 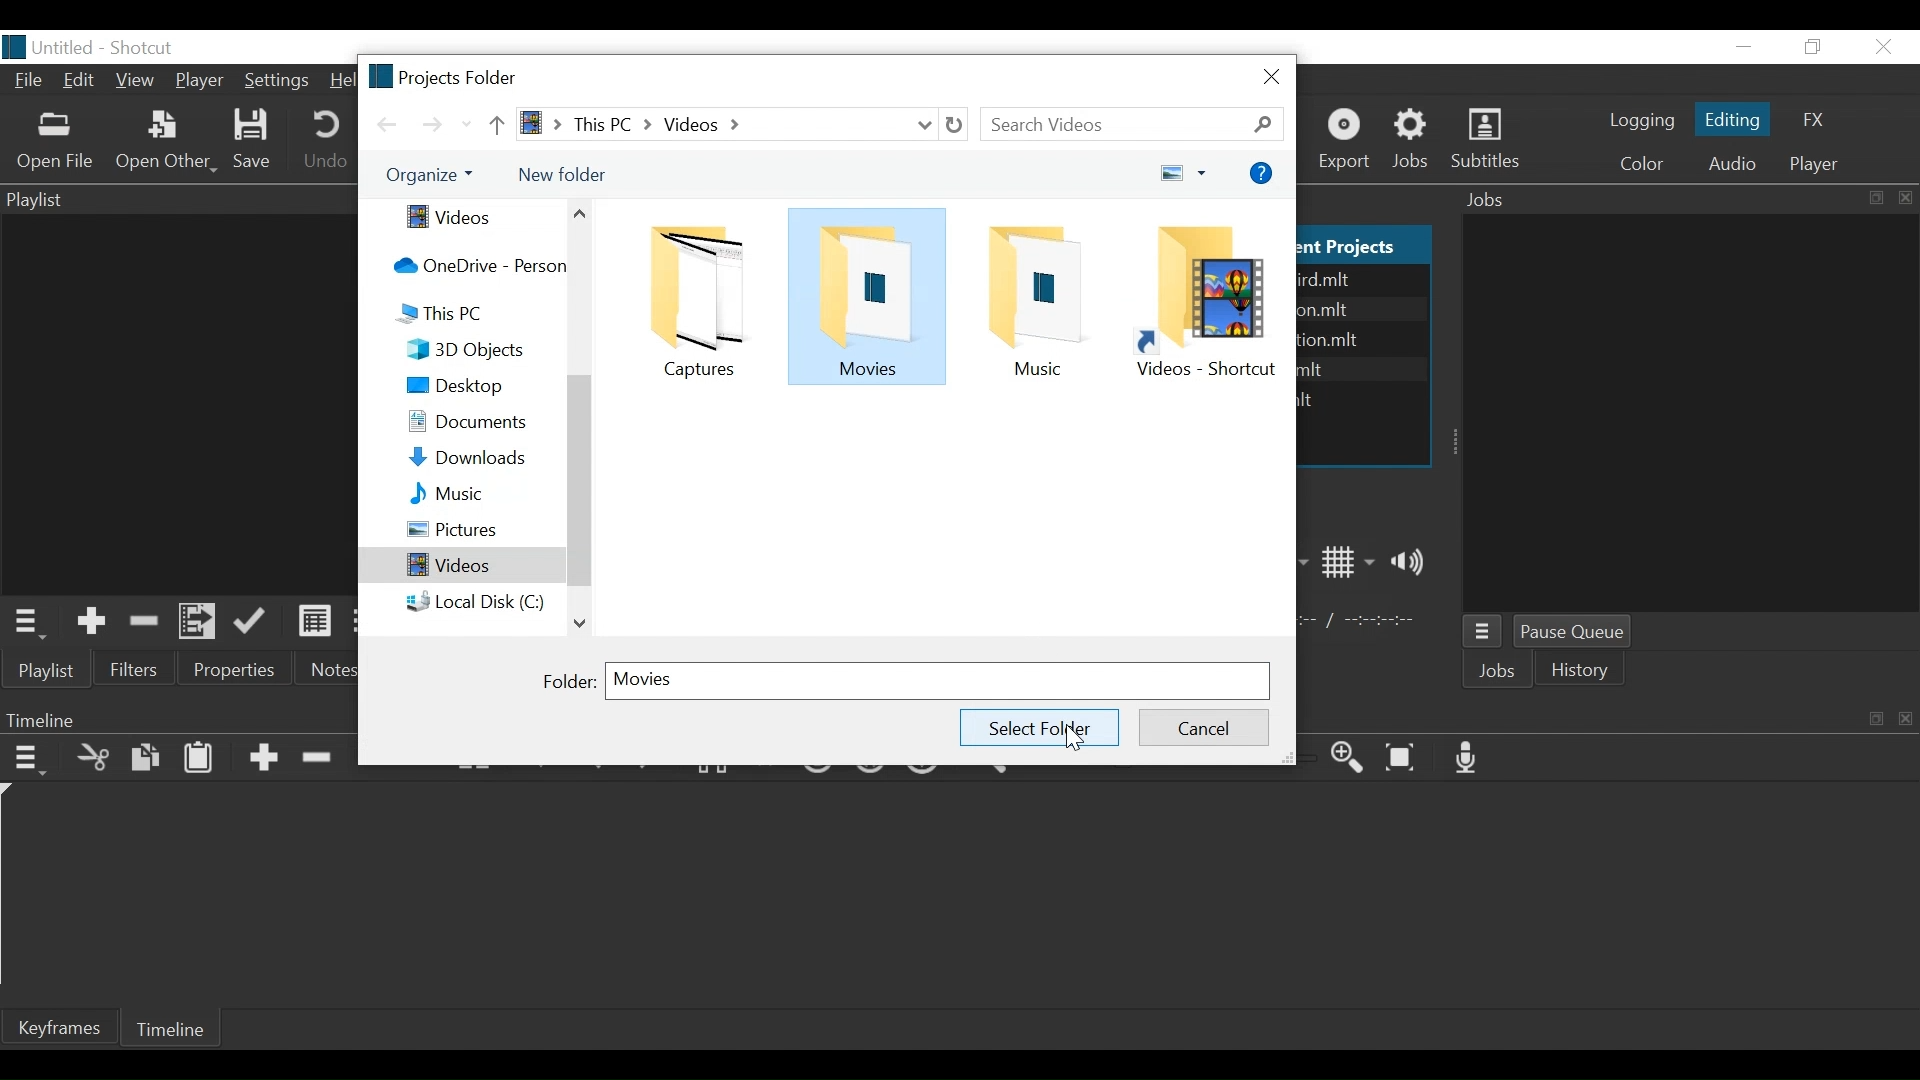 What do you see at coordinates (55, 671) in the screenshot?
I see `Playlist menu` at bounding box center [55, 671].